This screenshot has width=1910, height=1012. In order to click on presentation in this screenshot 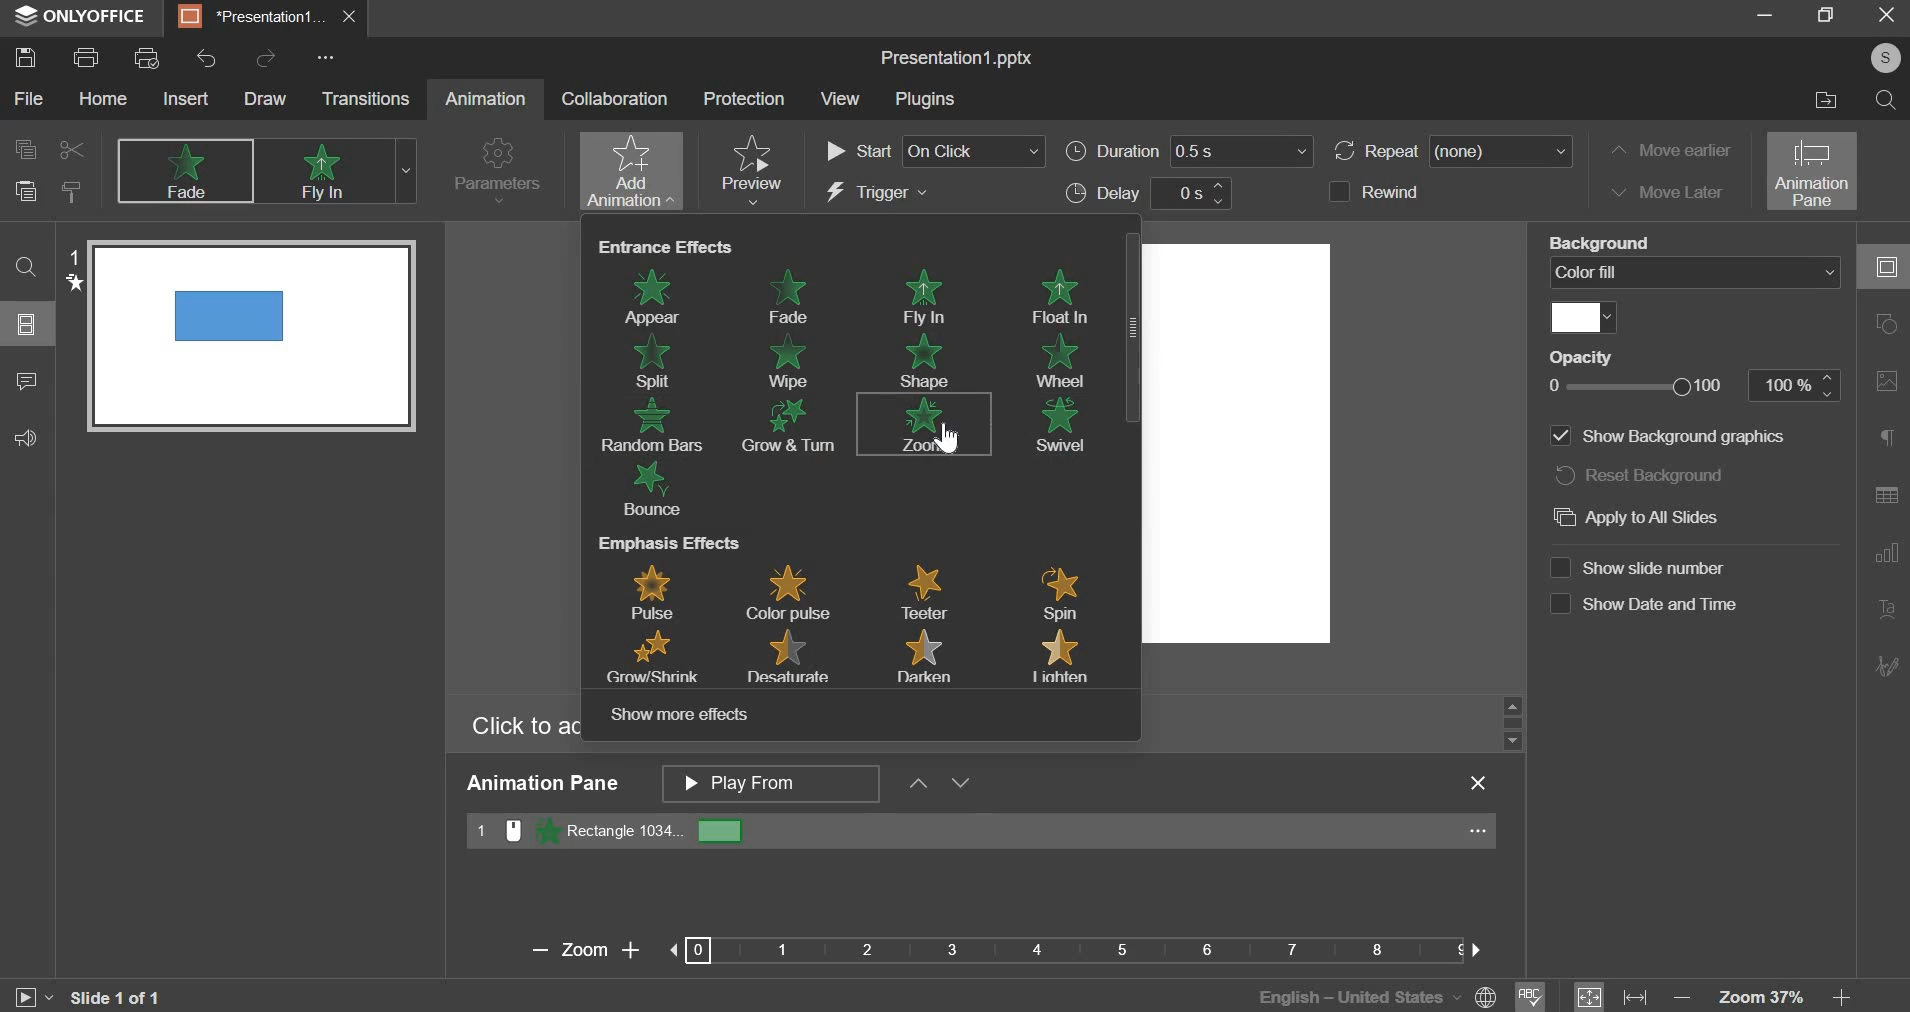, I will do `click(264, 19)`.